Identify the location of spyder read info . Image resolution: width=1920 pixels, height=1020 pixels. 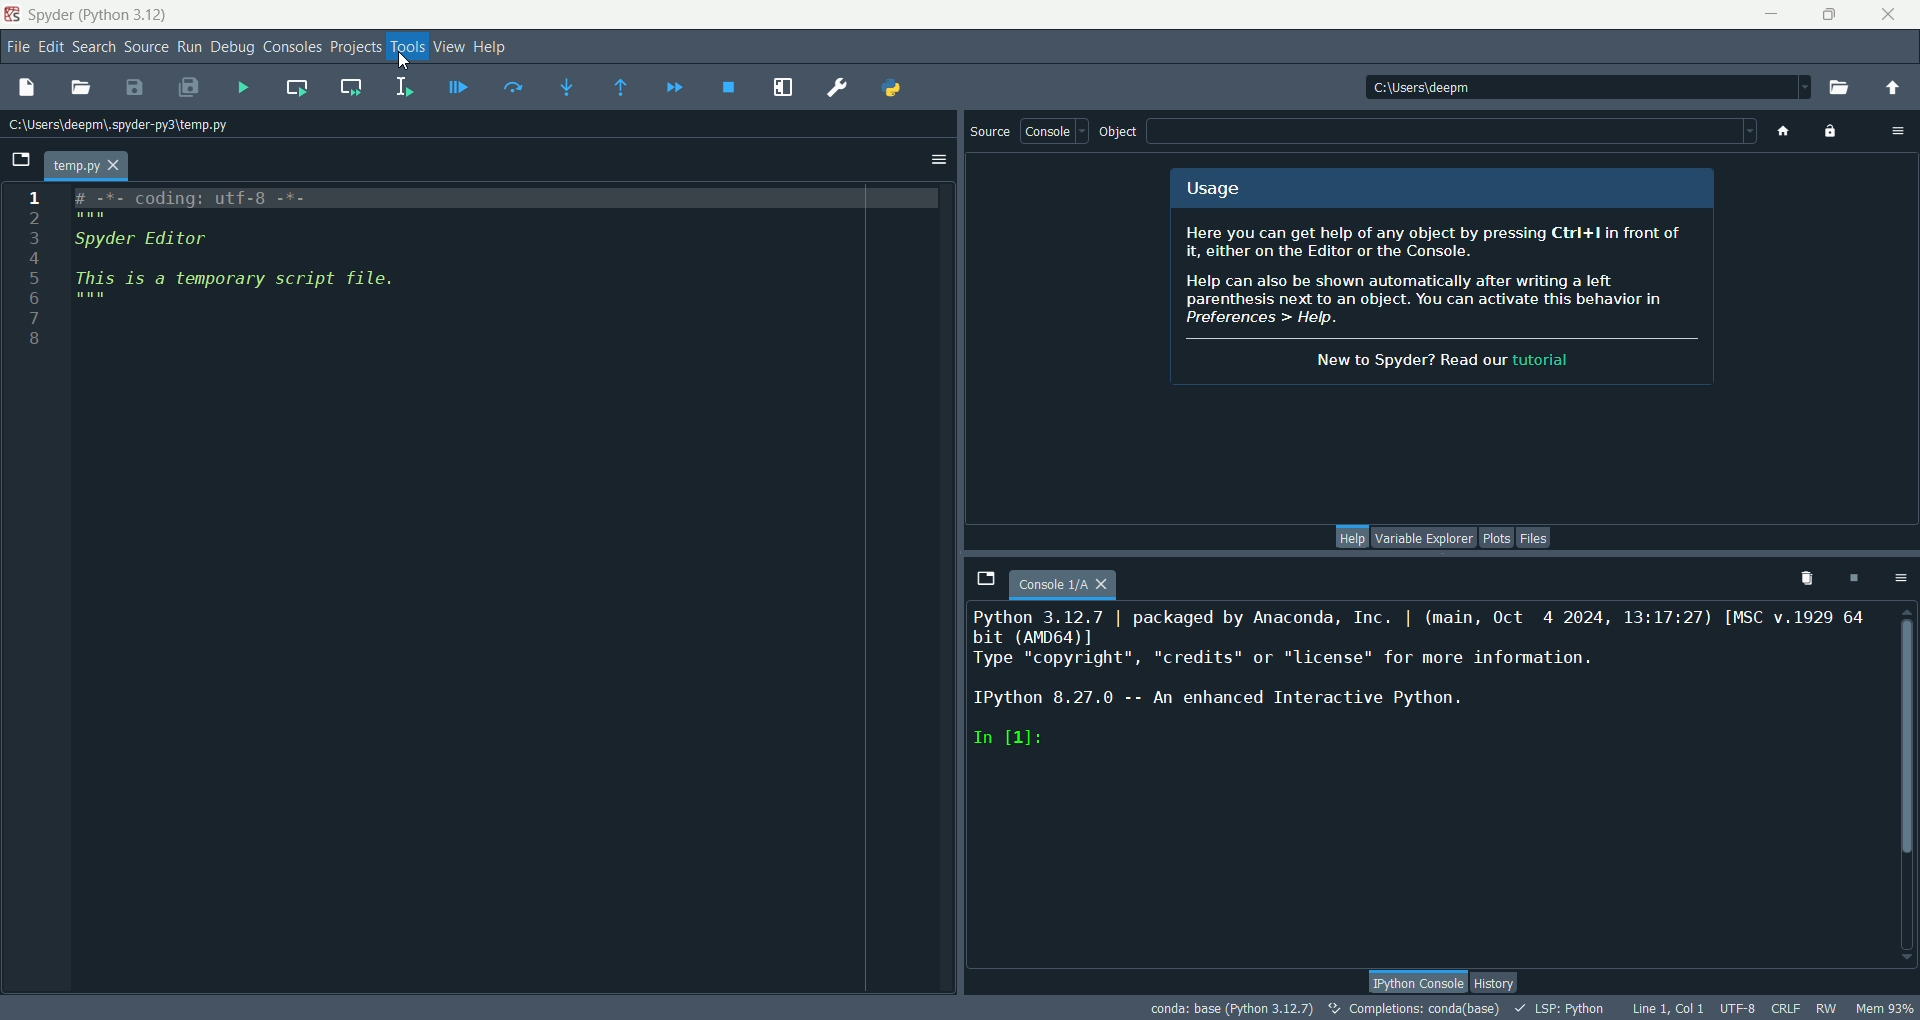
(1448, 302).